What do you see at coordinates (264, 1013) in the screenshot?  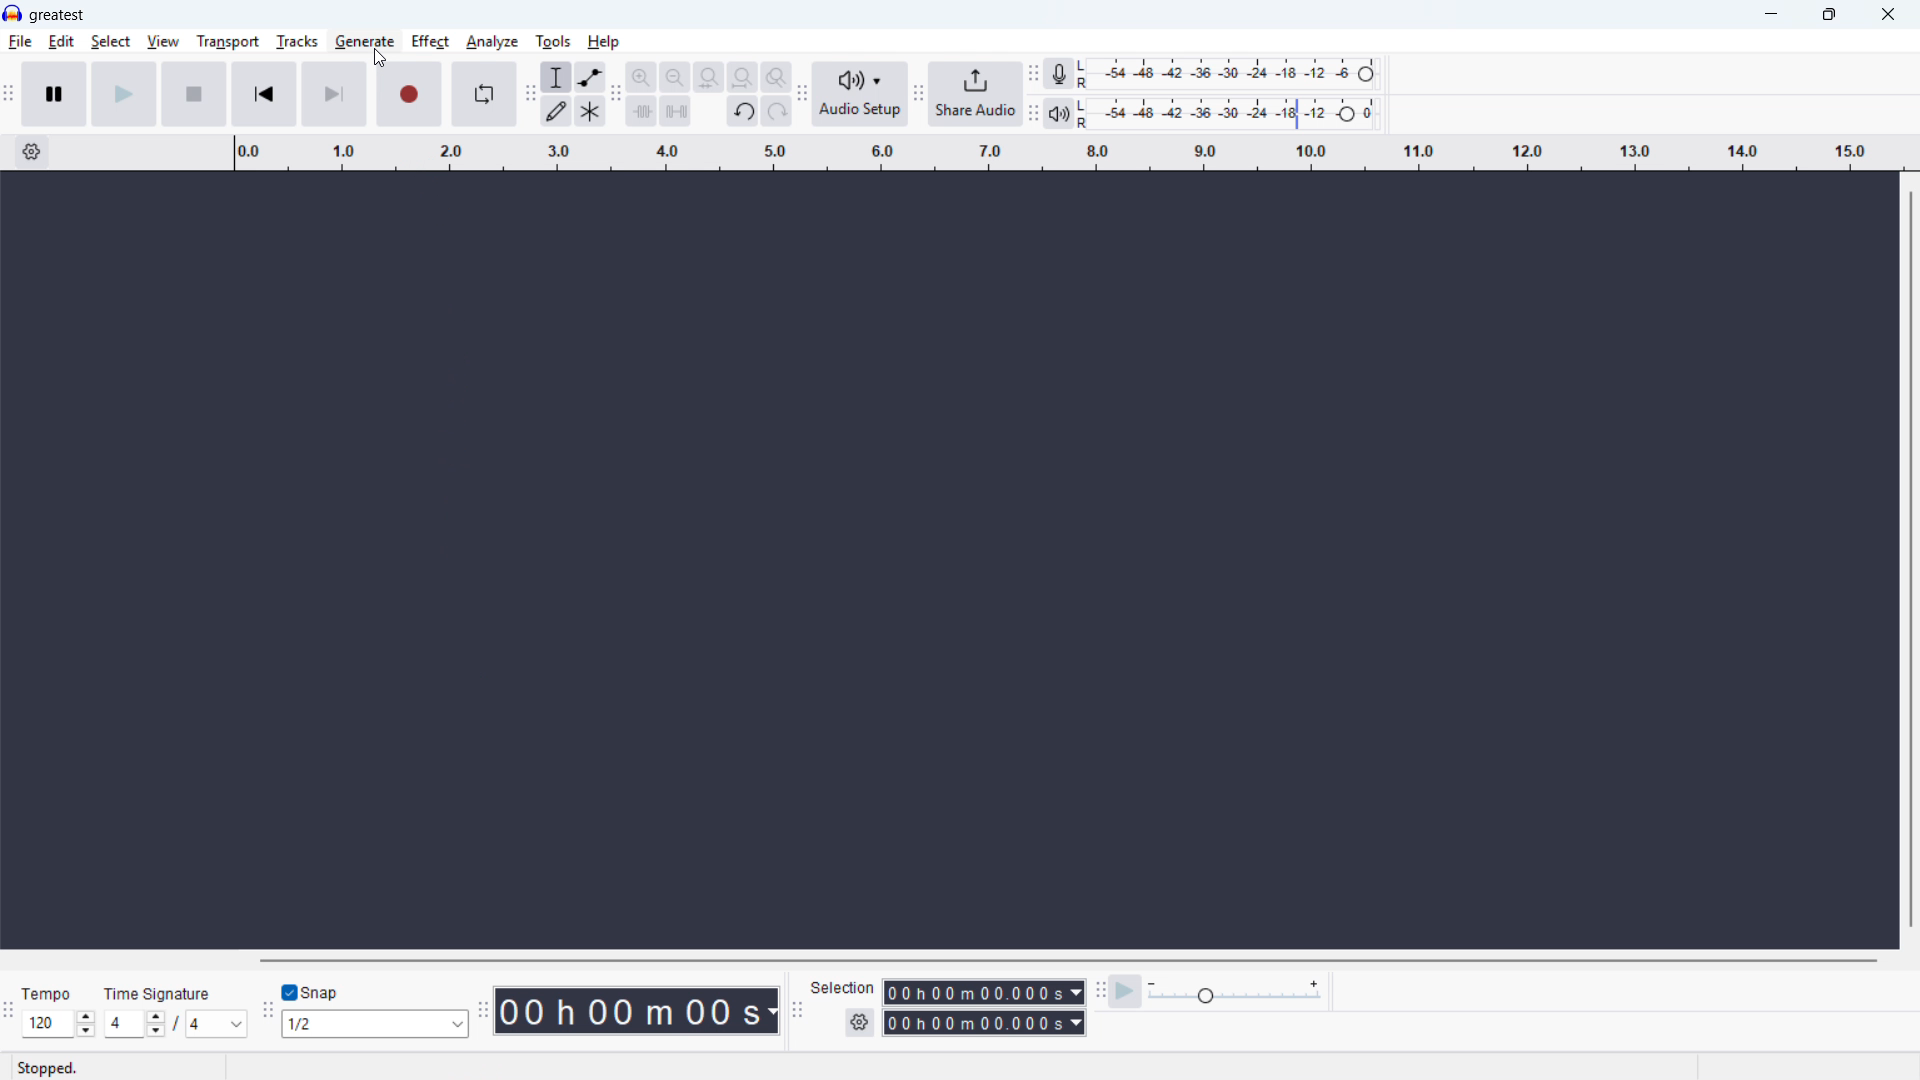 I see `Snapping toolbar ` at bounding box center [264, 1013].